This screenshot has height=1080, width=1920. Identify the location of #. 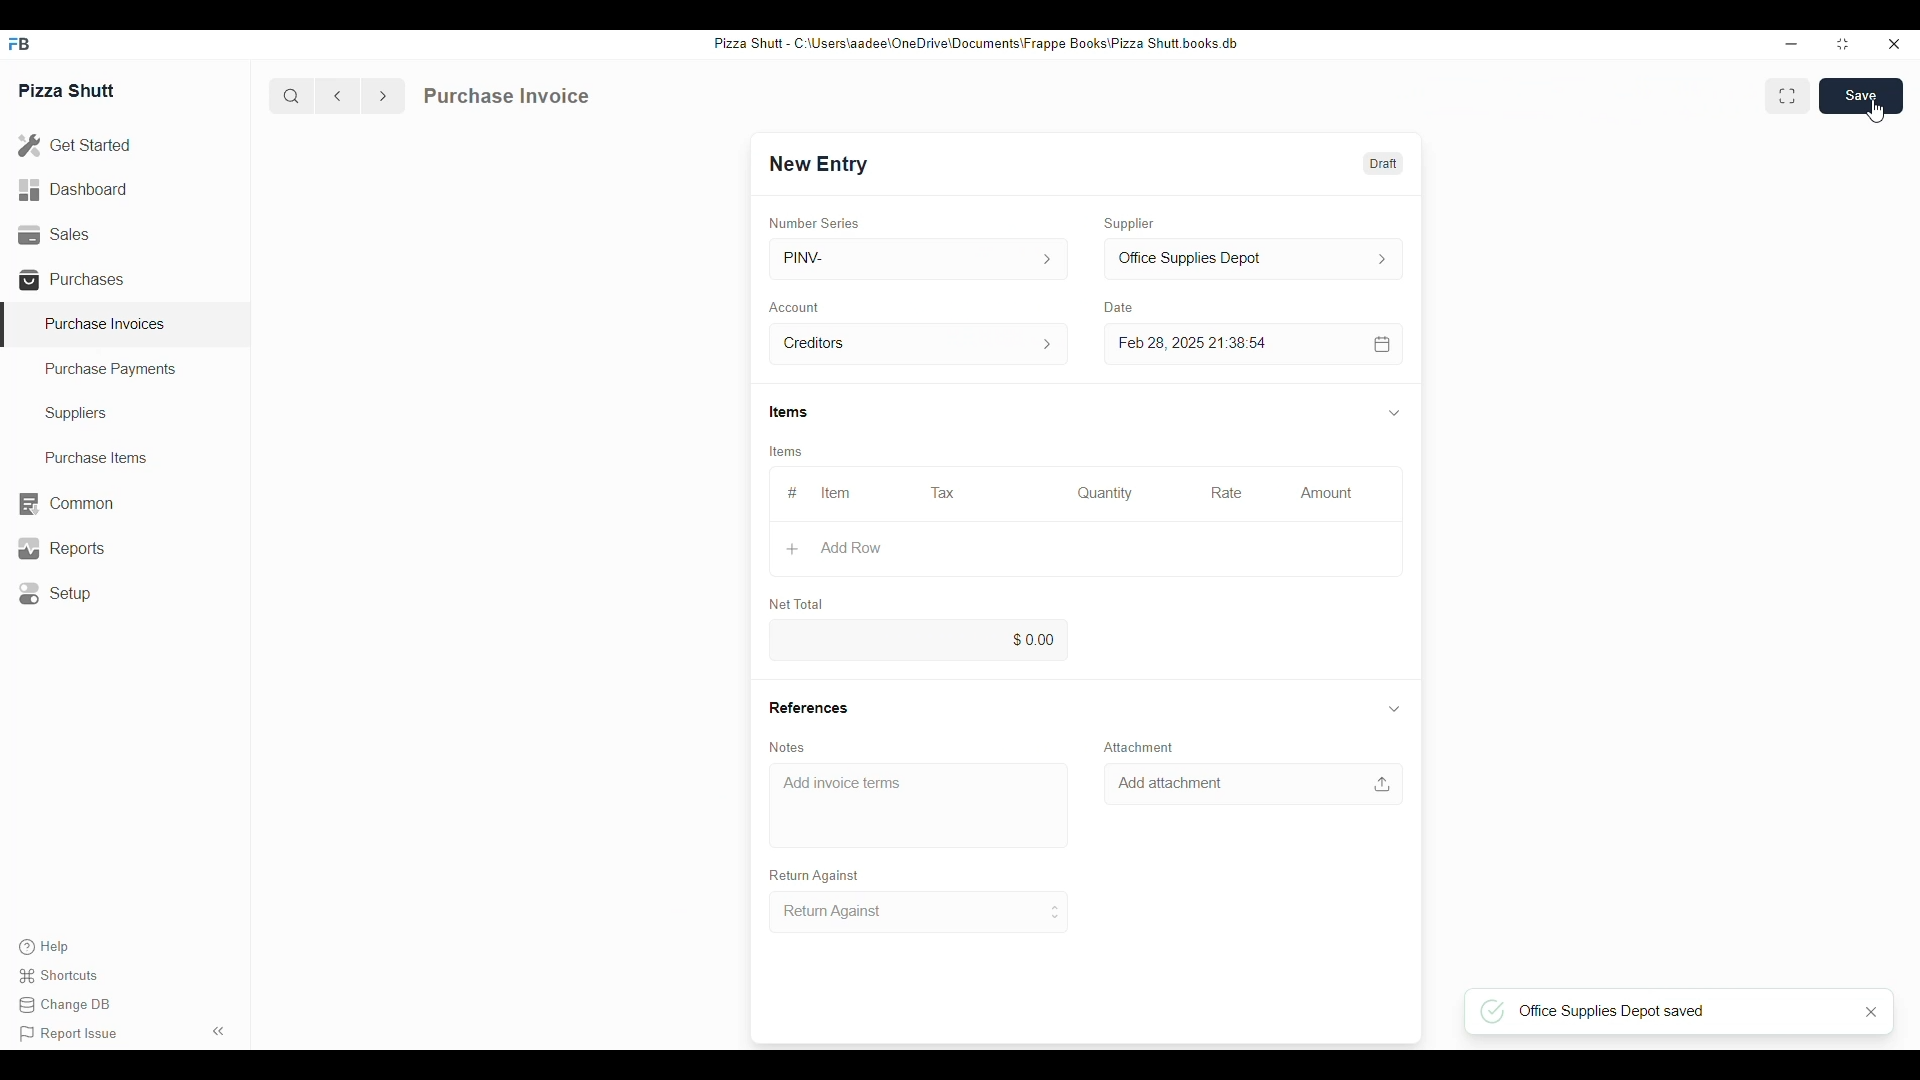
(791, 493).